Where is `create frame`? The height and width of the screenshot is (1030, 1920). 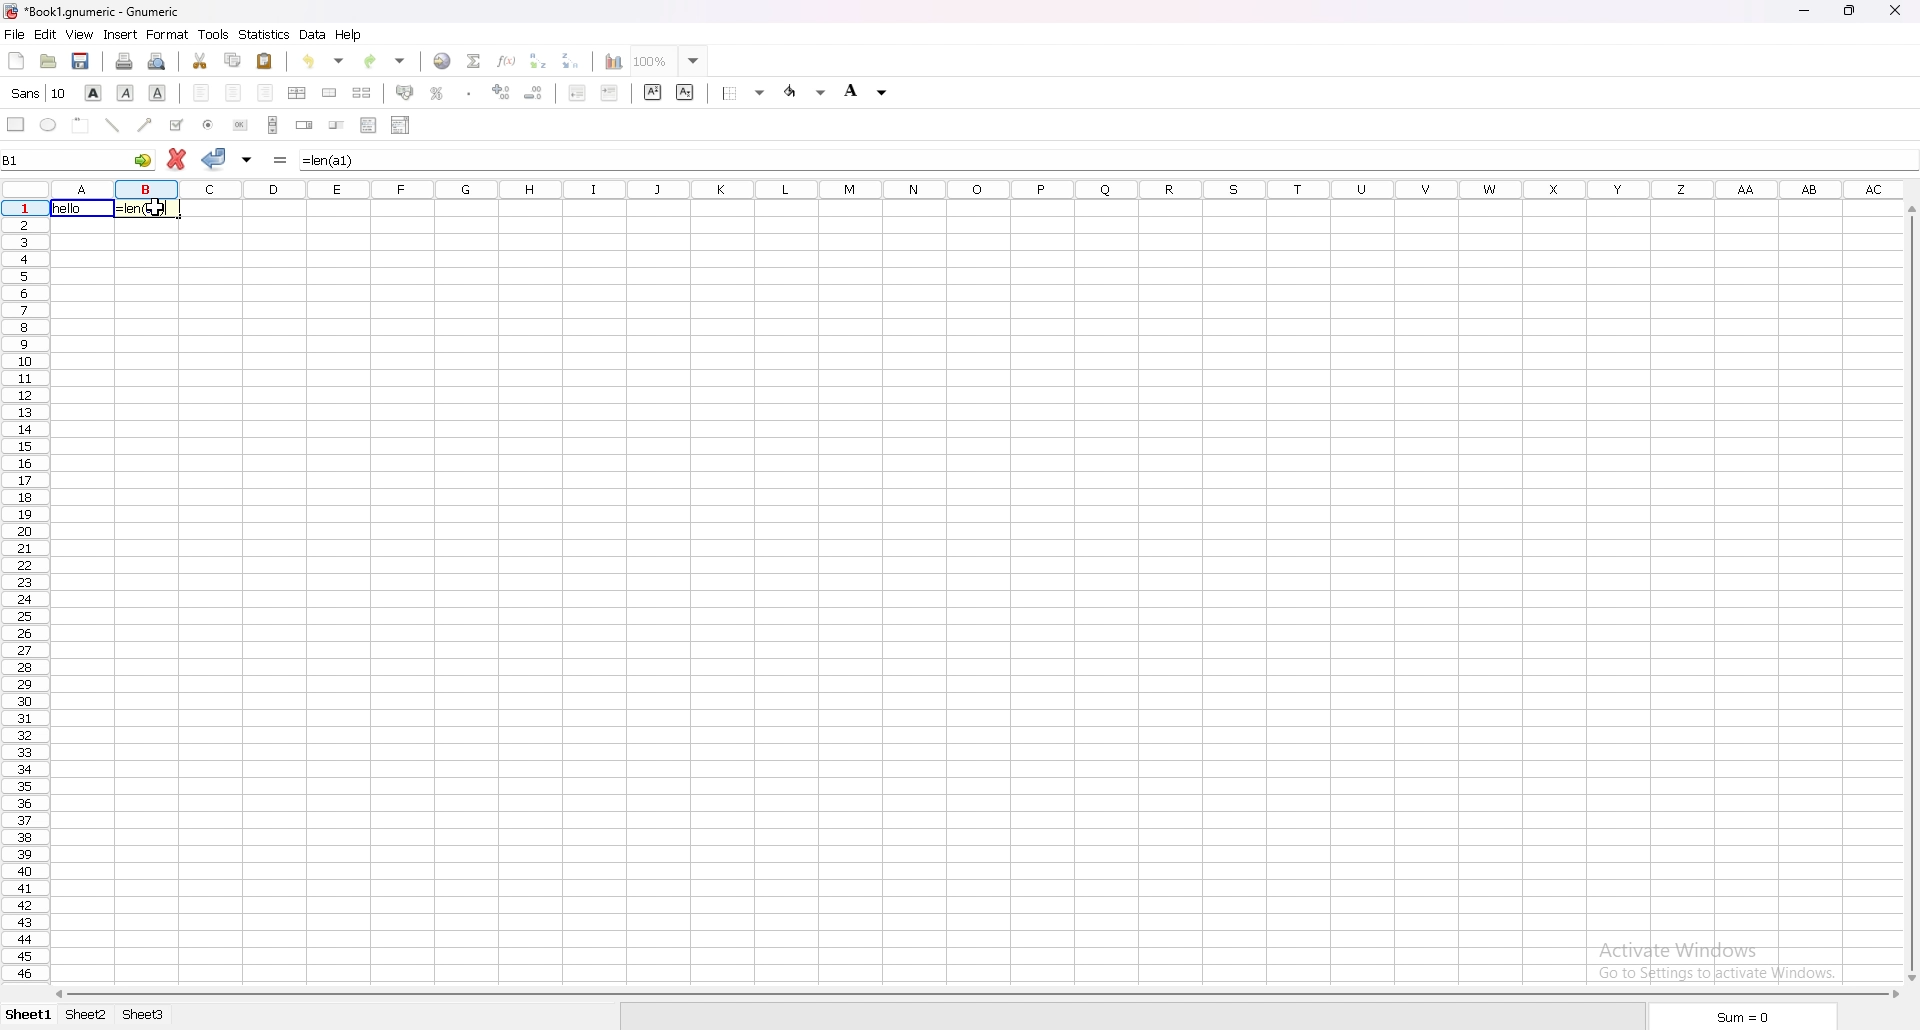 create frame is located at coordinates (83, 125).